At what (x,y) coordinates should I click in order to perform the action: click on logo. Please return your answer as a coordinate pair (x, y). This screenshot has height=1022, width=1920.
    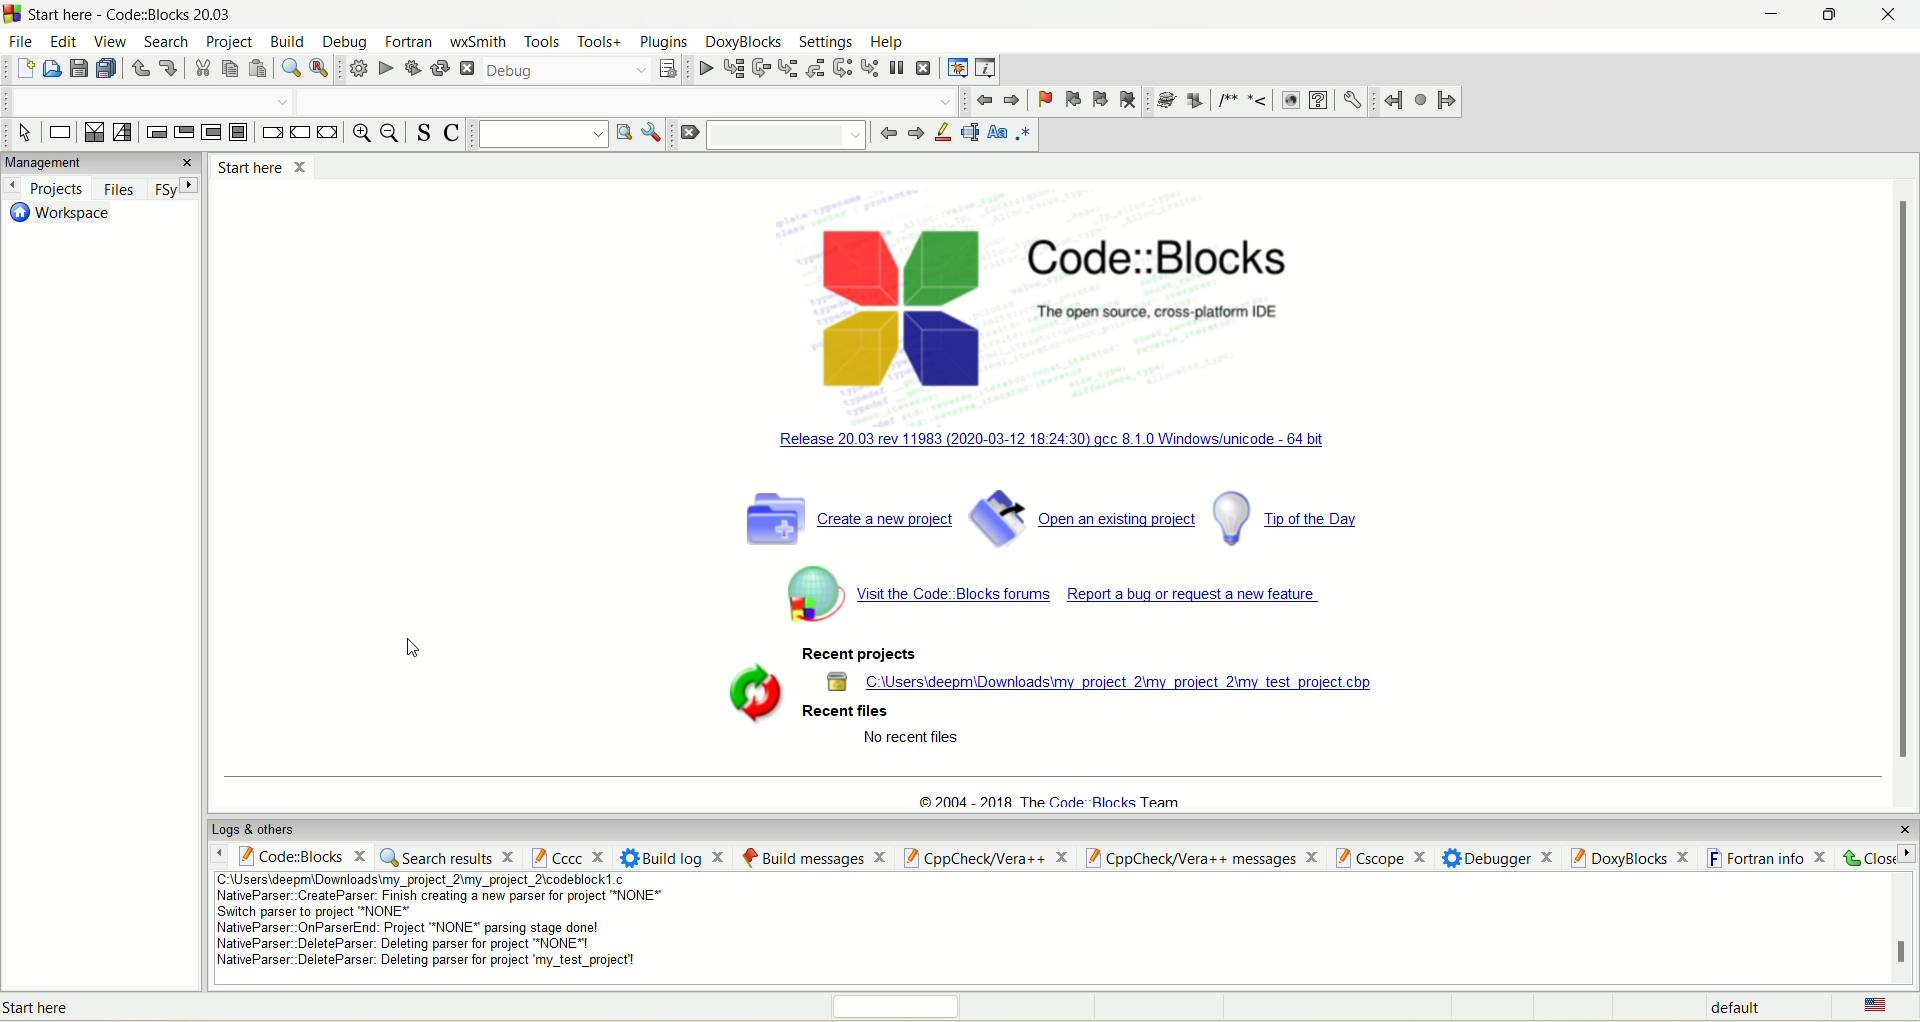
    Looking at the image, I should click on (12, 15).